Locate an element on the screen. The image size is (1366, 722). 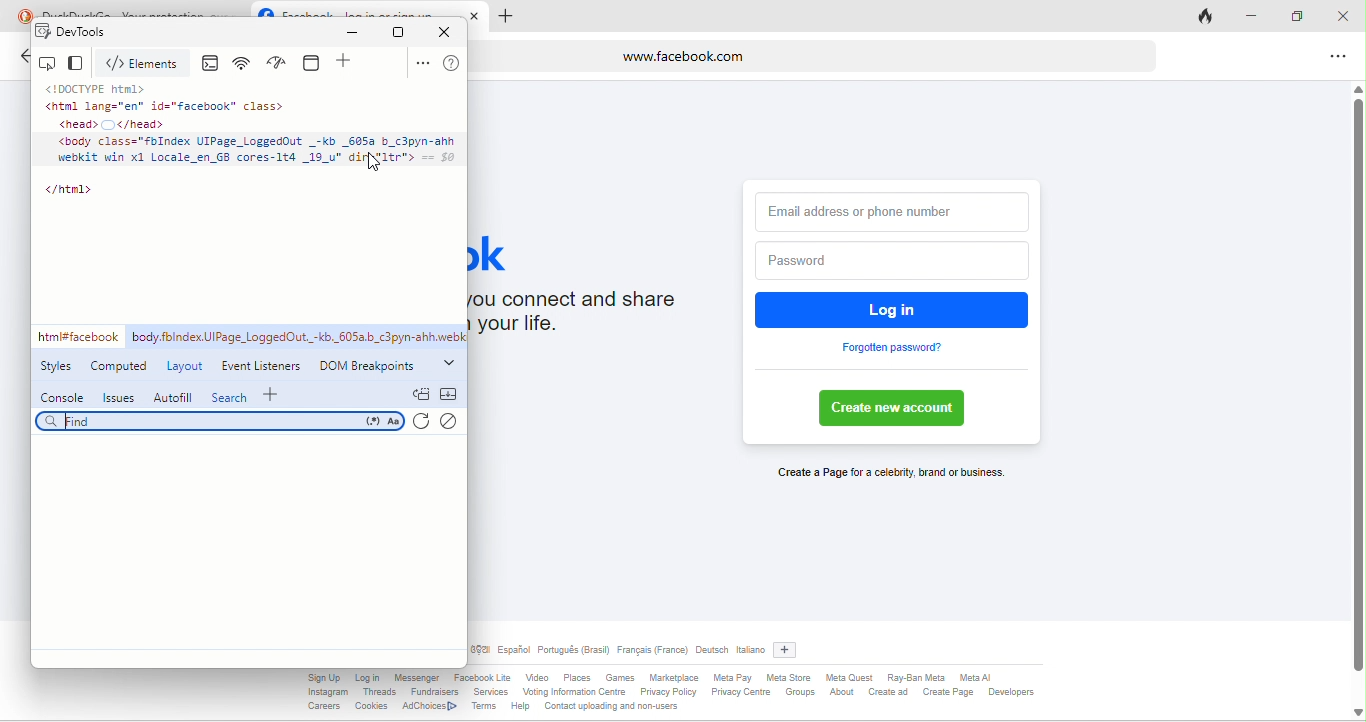
password is located at coordinates (888, 261).